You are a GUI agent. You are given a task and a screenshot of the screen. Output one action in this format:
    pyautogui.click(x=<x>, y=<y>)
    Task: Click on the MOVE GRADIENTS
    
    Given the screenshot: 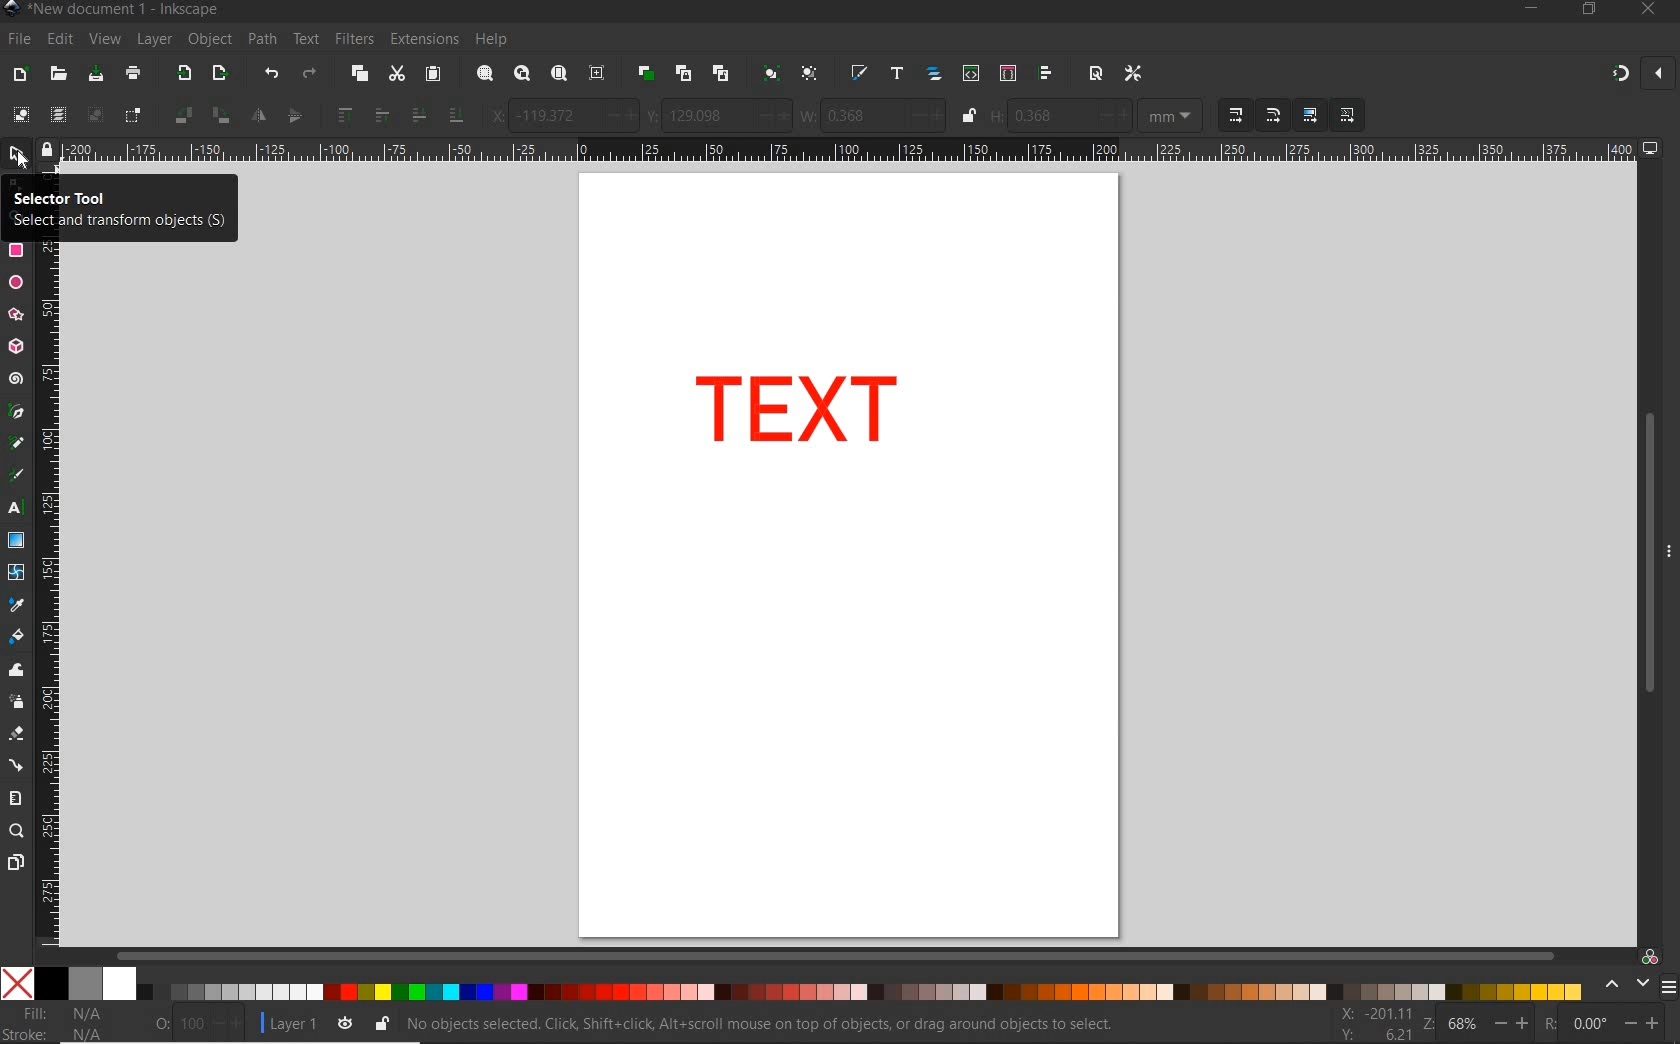 What is the action you would take?
    pyautogui.click(x=1310, y=116)
    